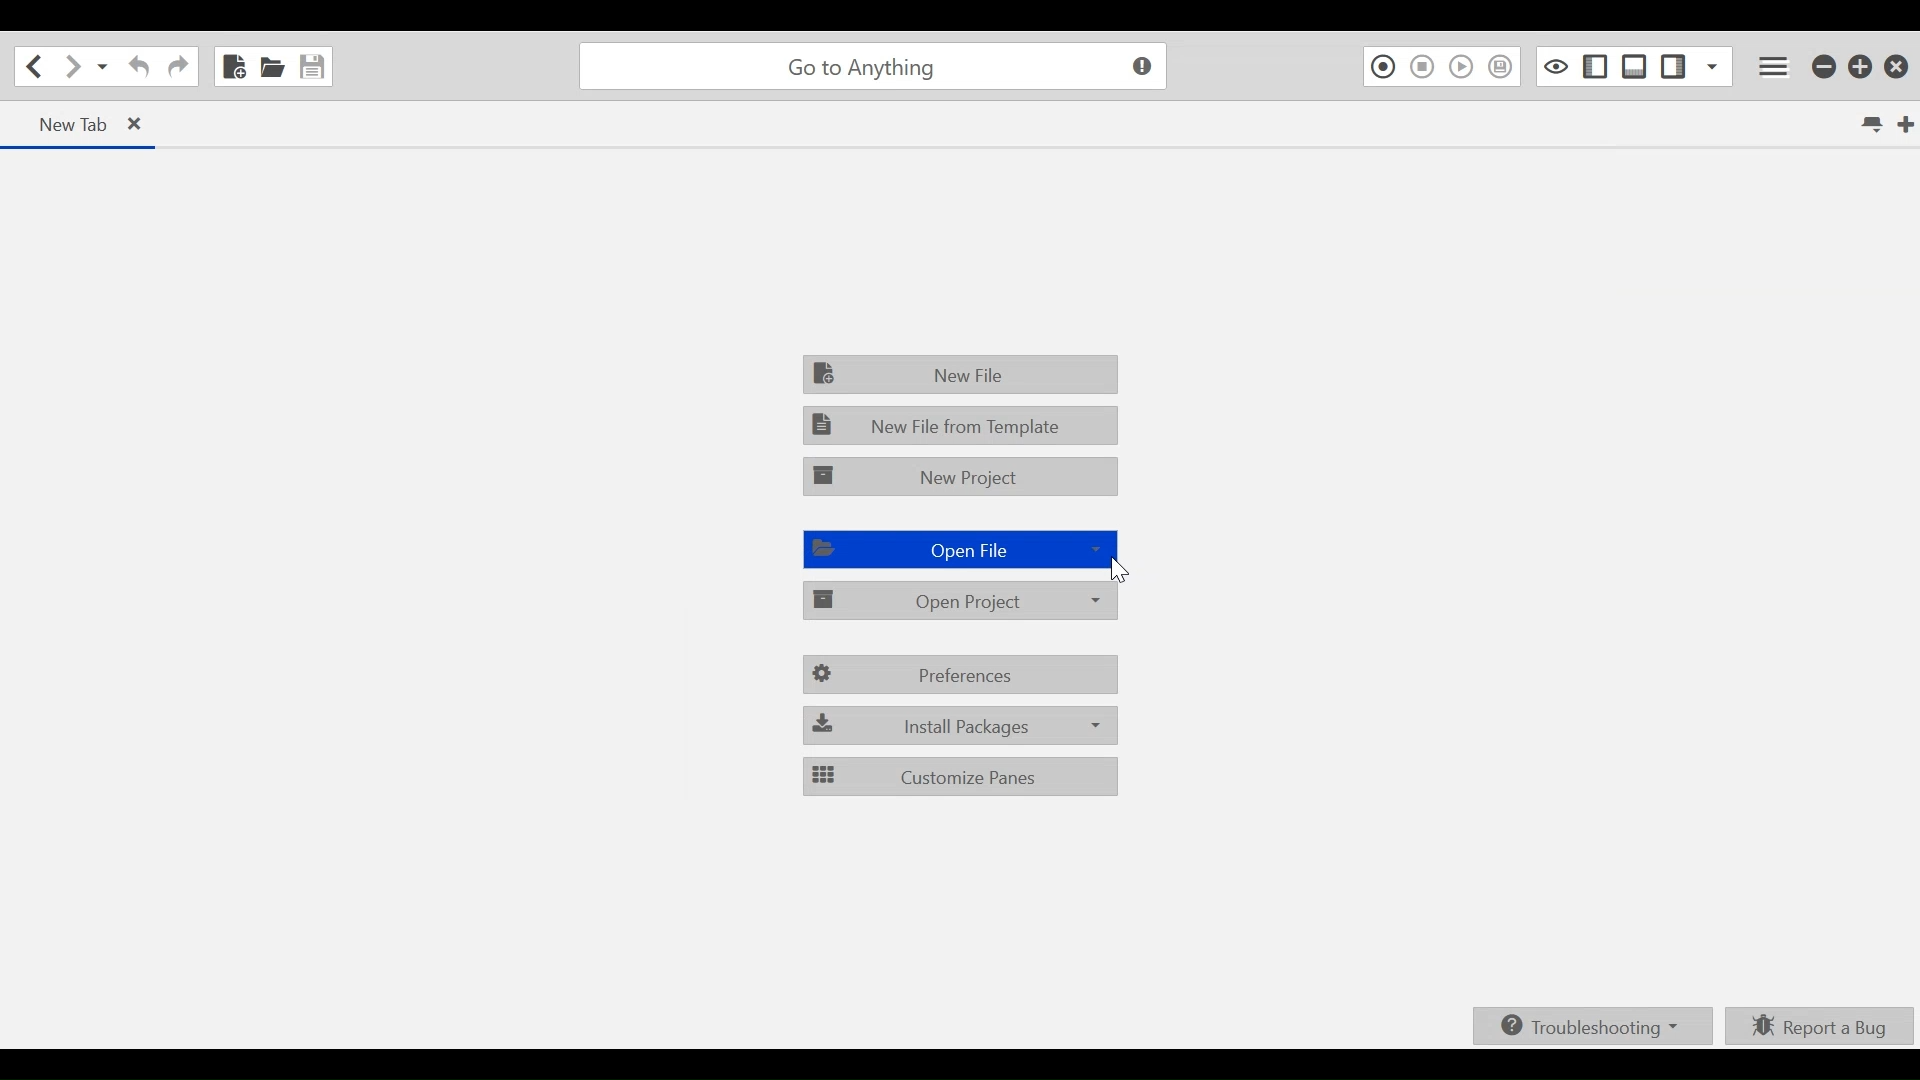 This screenshot has width=1920, height=1080. Describe the element at coordinates (958, 775) in the screenshot. I see `Customize Pages` at that location.